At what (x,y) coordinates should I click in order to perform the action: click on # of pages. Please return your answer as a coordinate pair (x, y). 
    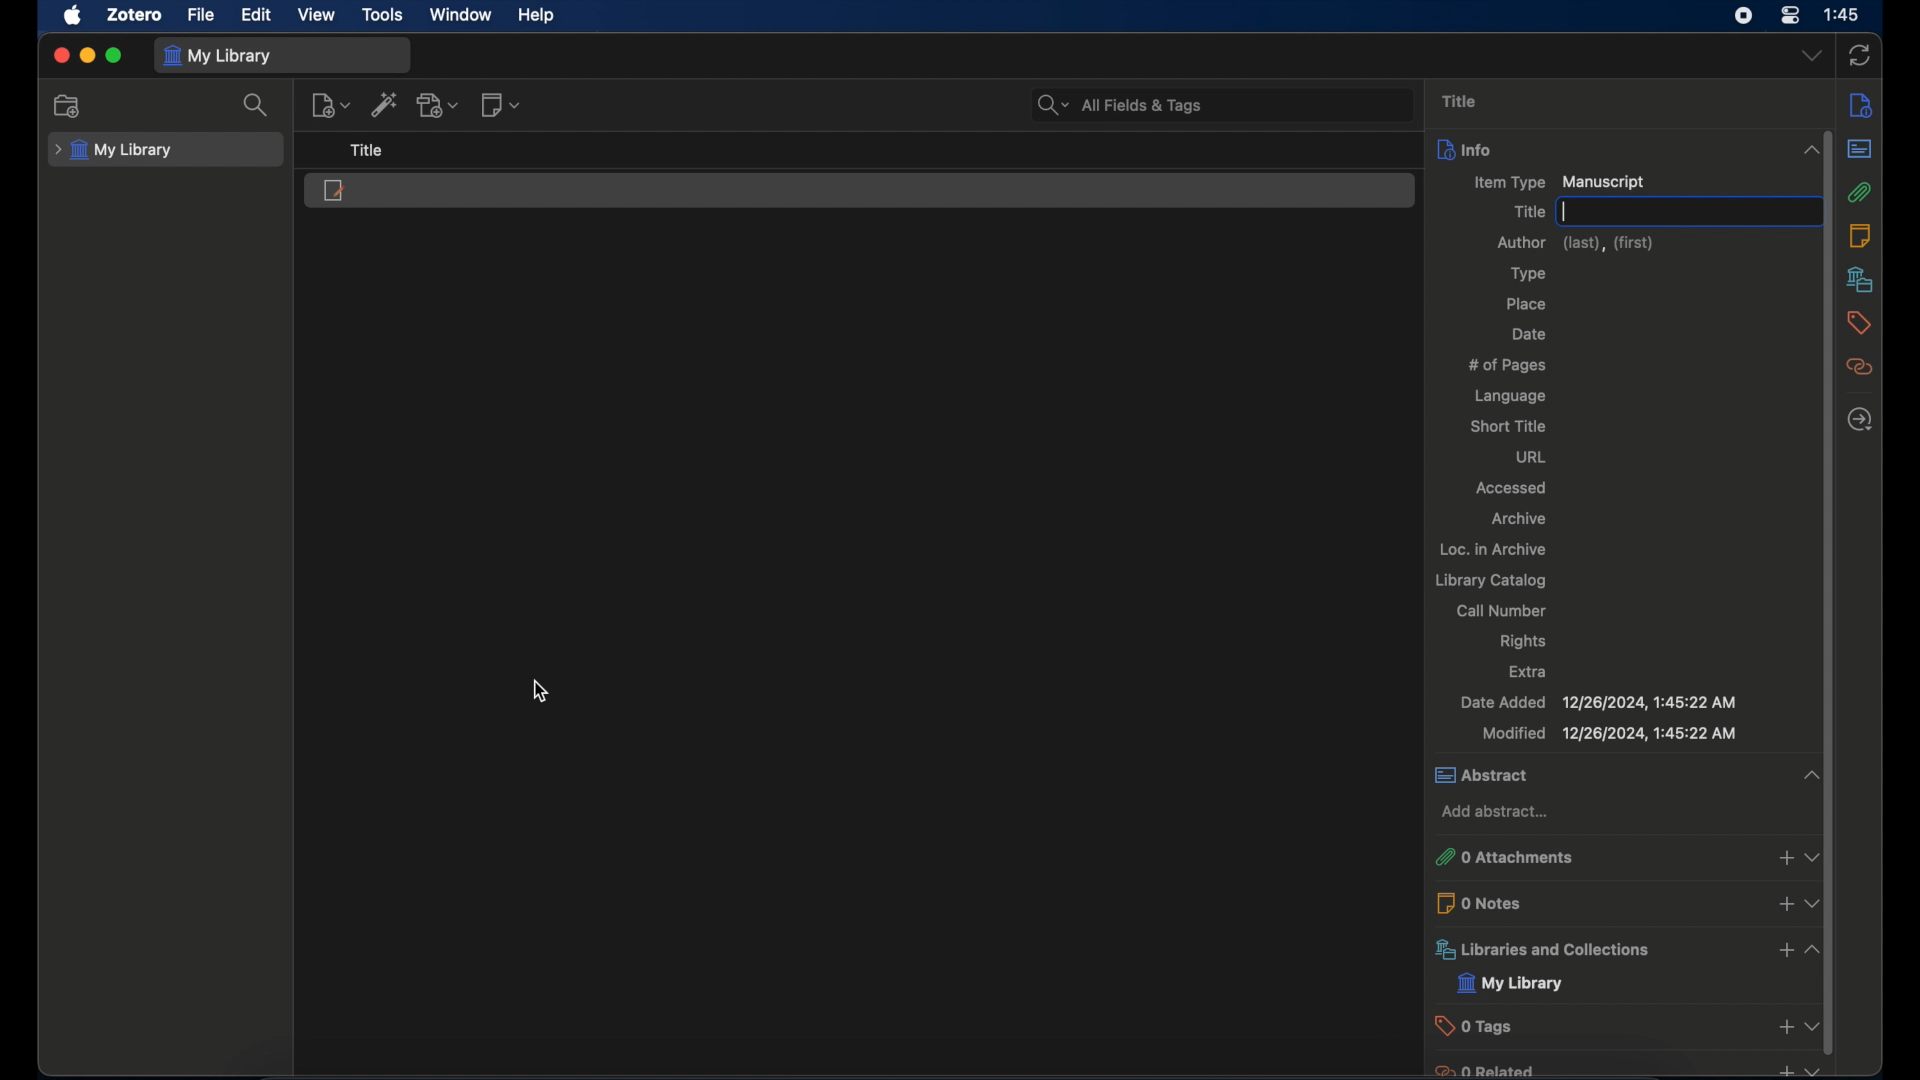
    Looking at the image, I should click on (1508, 365).